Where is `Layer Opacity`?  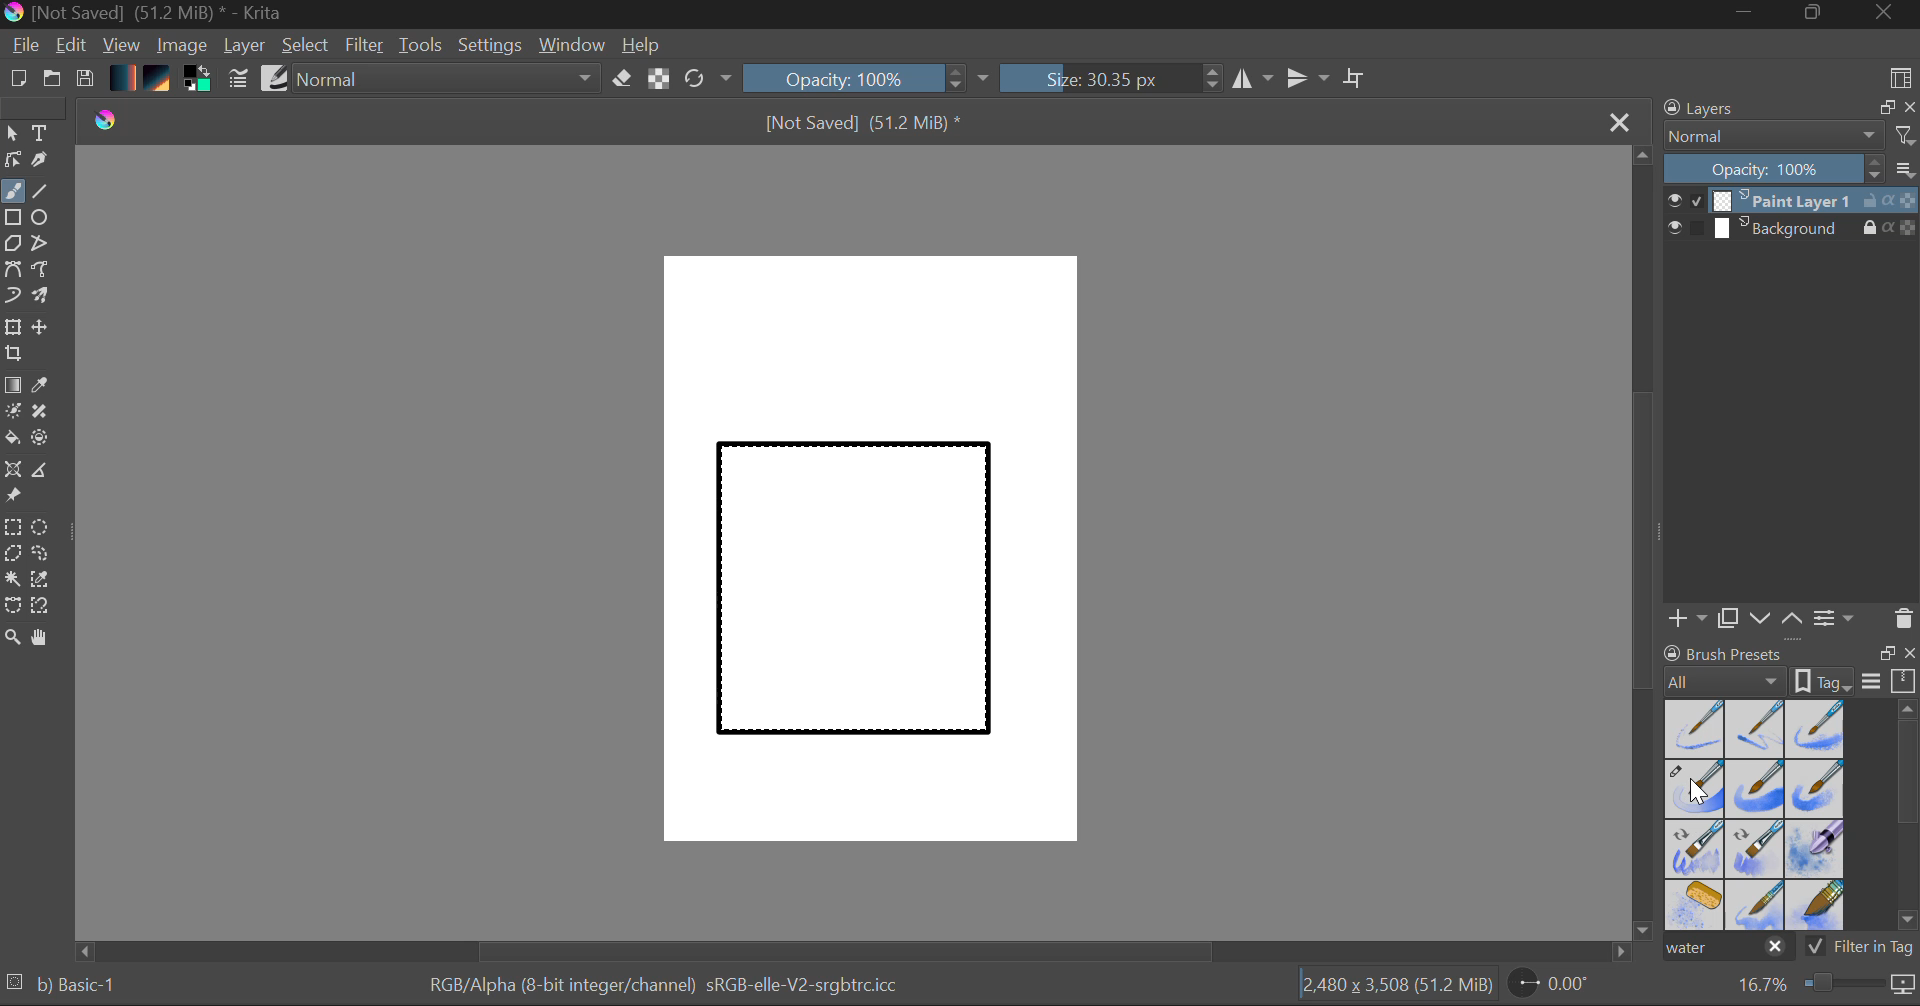
Layer Opacity is located at coordinates (1793, 170).